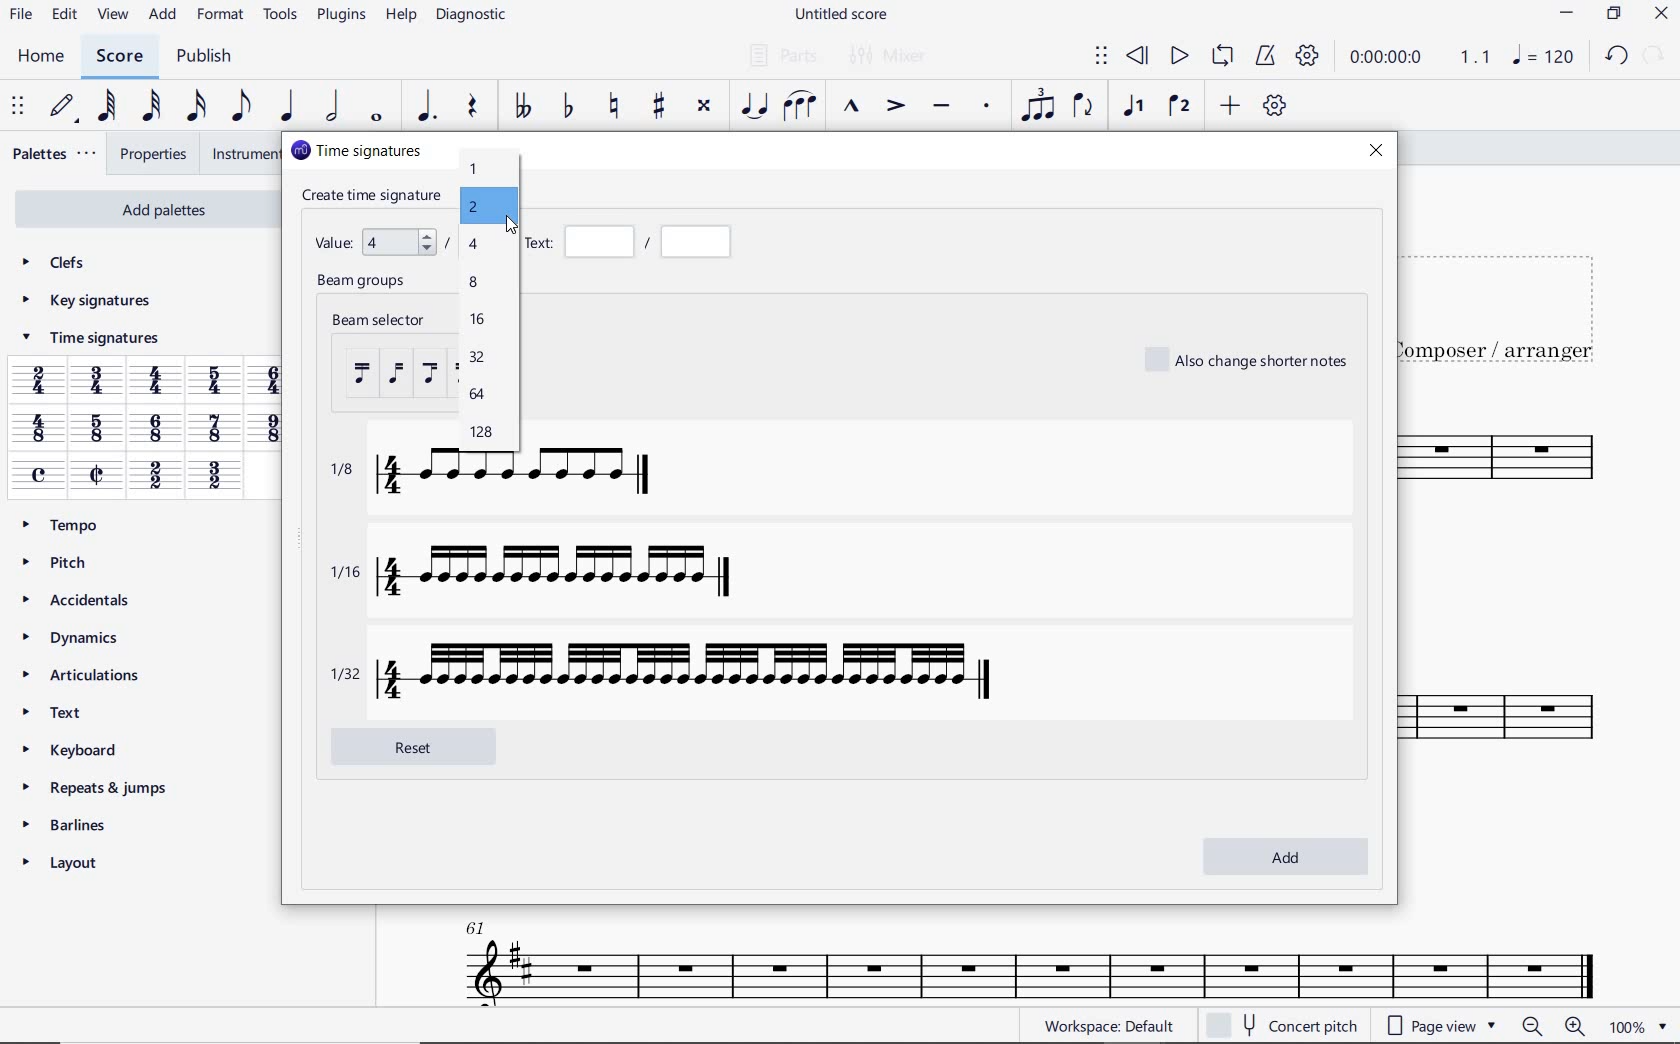 Image resolution: width=1680 pixels, height=1044 pixels. I want to click on SELECT TO MOVE, so click(1102, 56).